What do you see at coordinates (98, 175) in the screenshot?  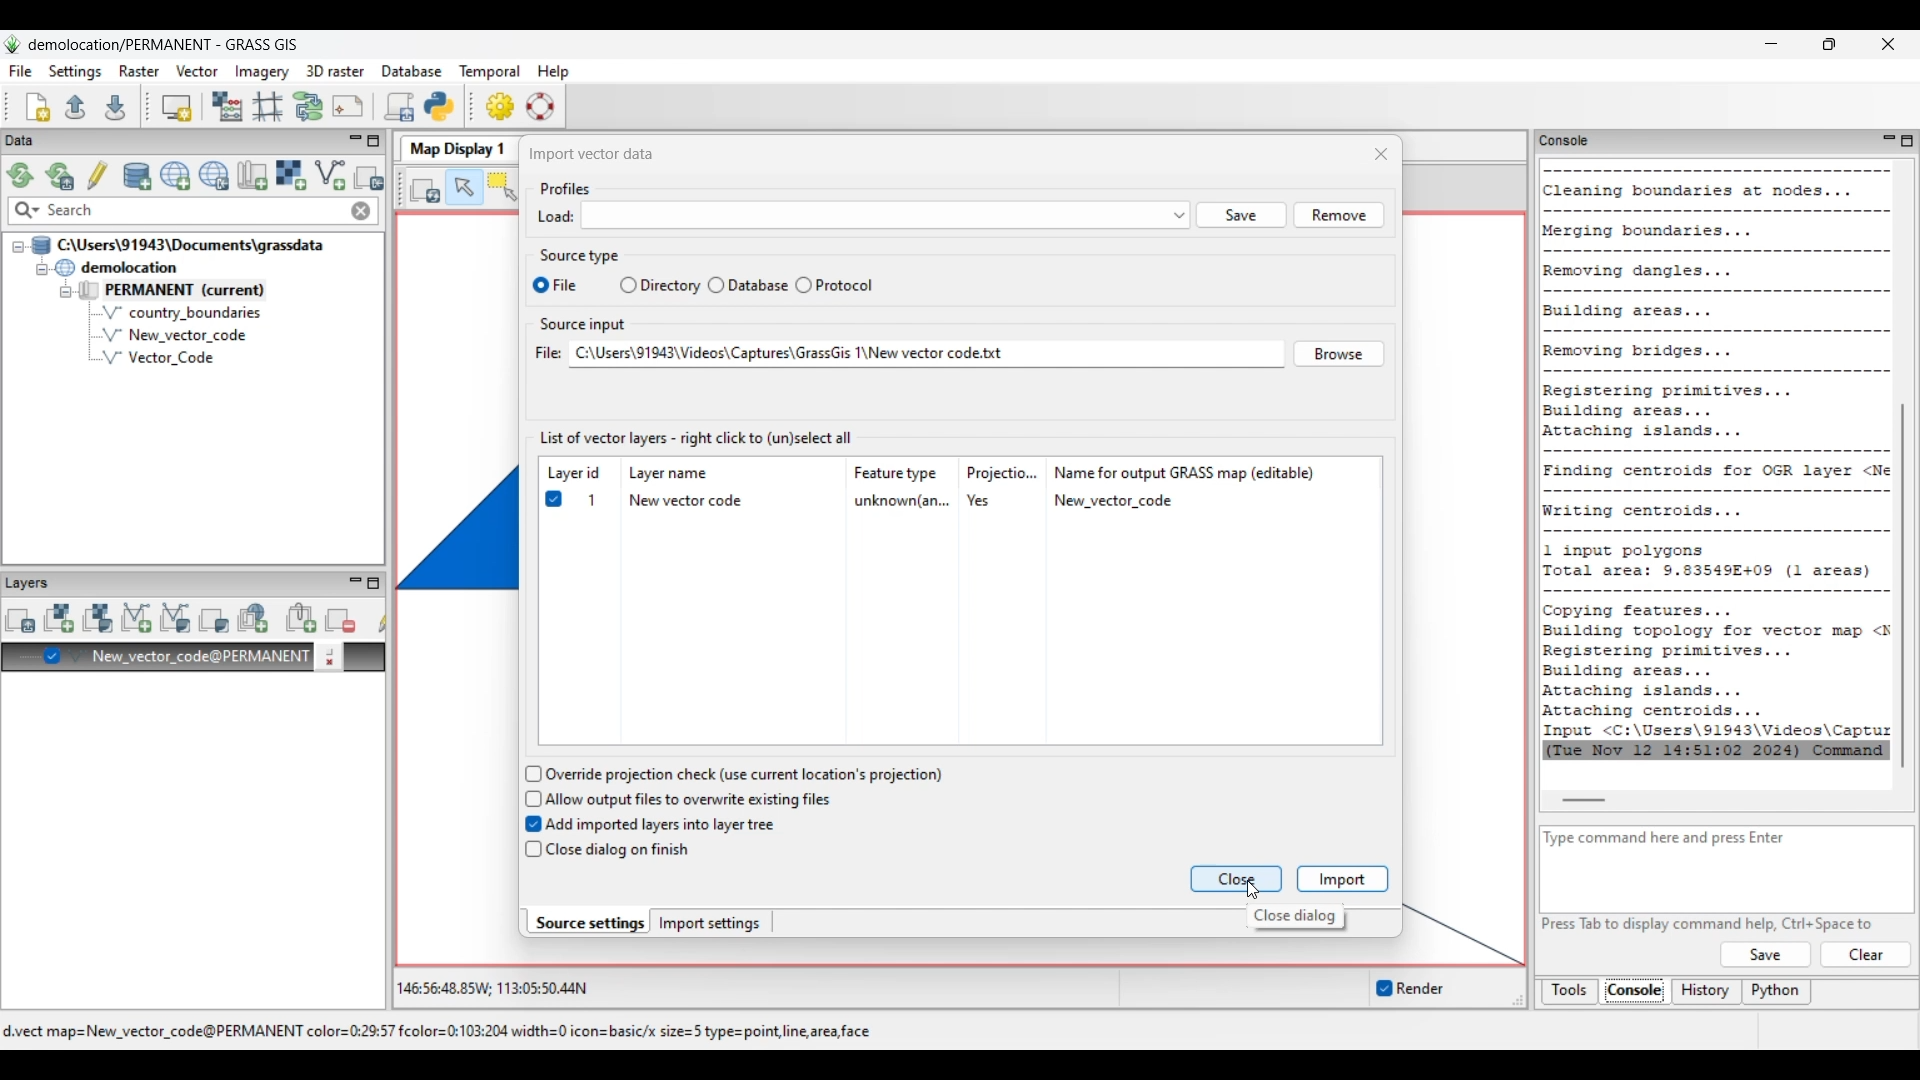 I see `Allow edits outside of the current mapset` at bounding box center [98, 175].